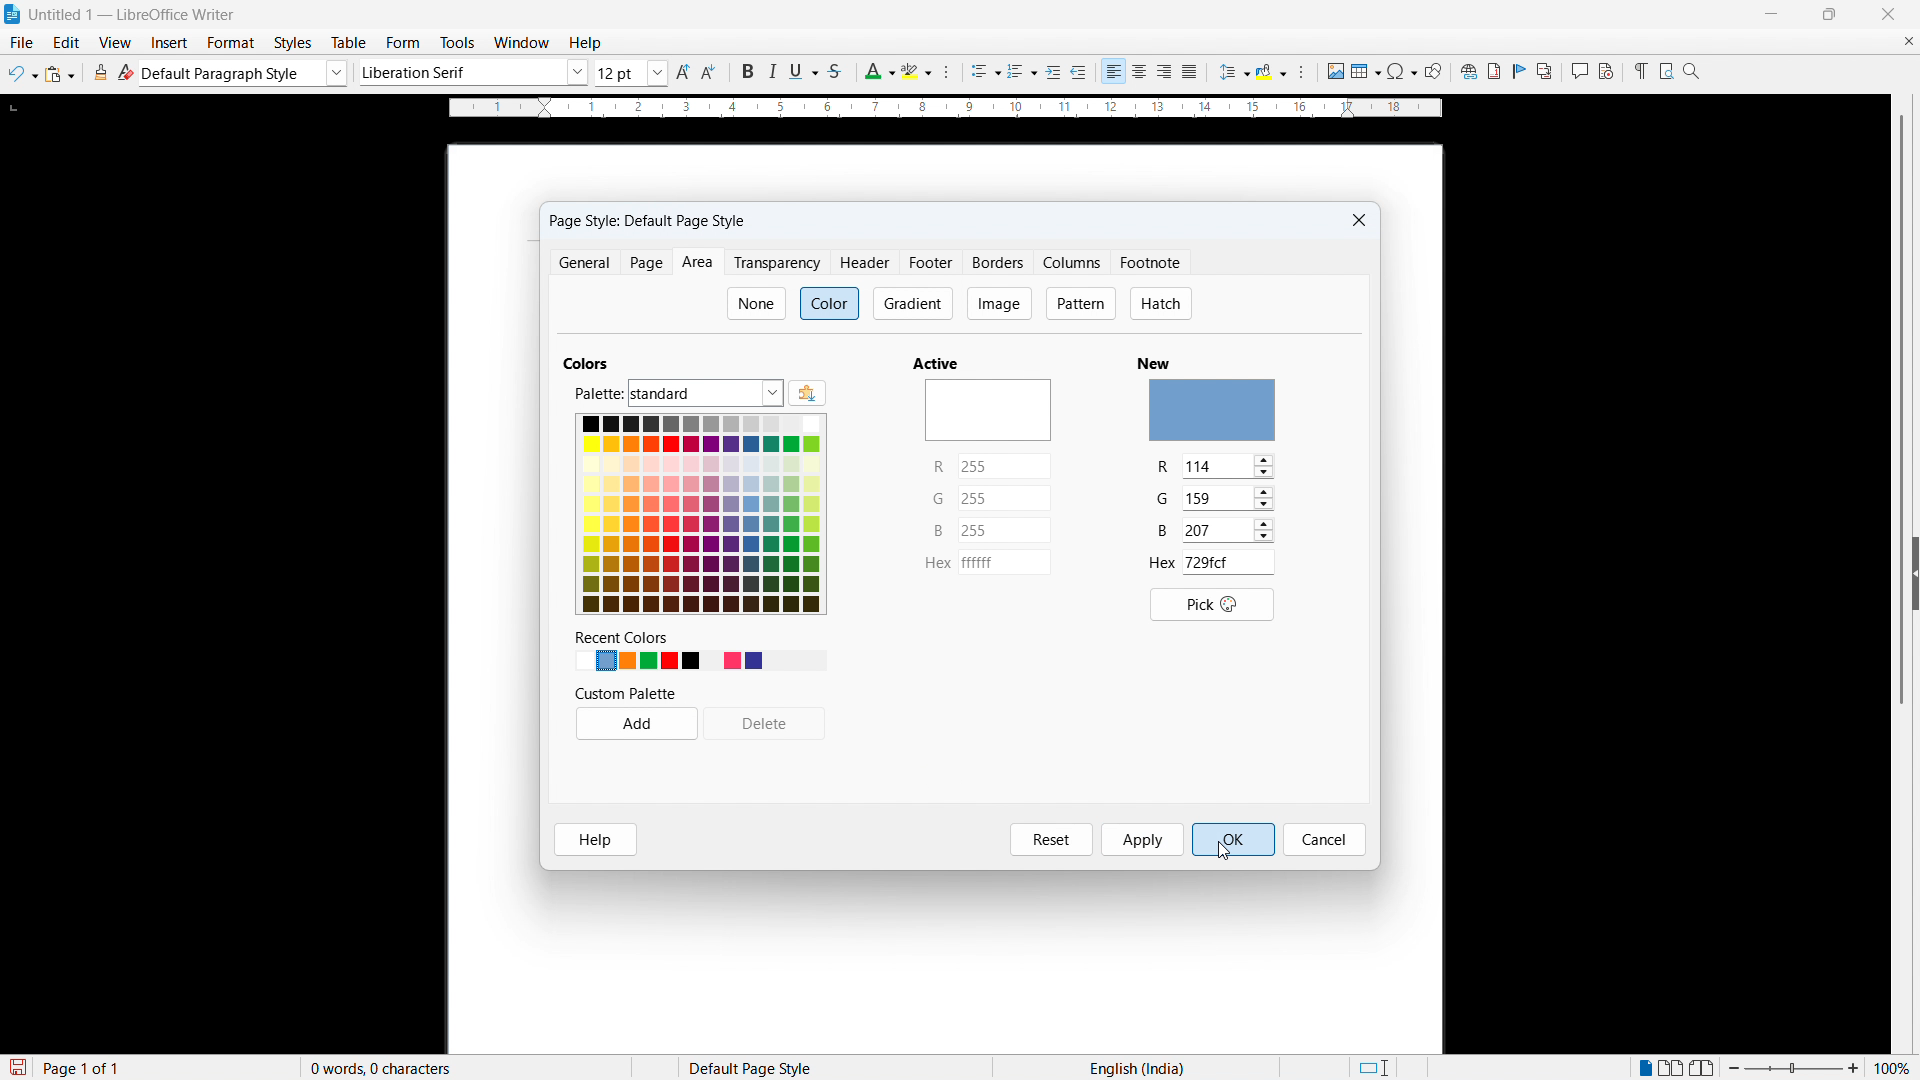  I want to click on Insert footnote , so click(1493, 71).